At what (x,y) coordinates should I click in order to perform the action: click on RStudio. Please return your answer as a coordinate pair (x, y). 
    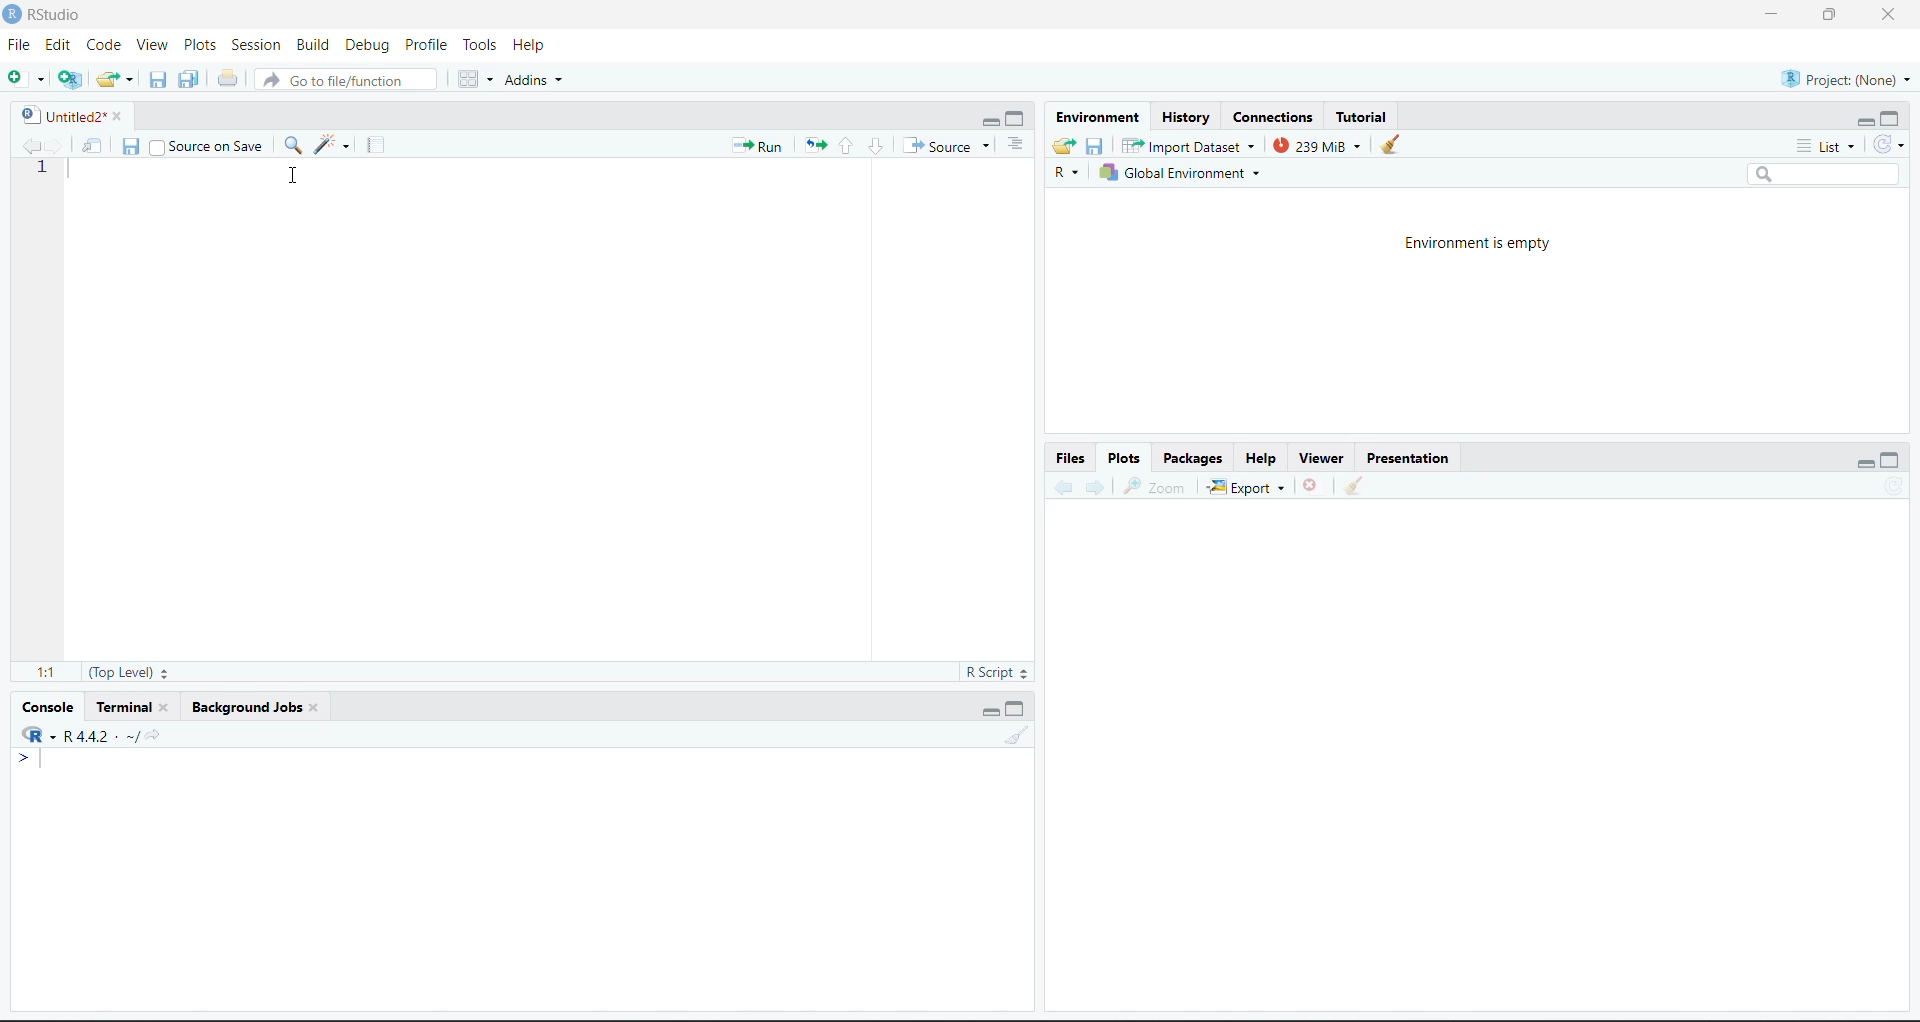
    Looking at the image, I should click on (46, 16).